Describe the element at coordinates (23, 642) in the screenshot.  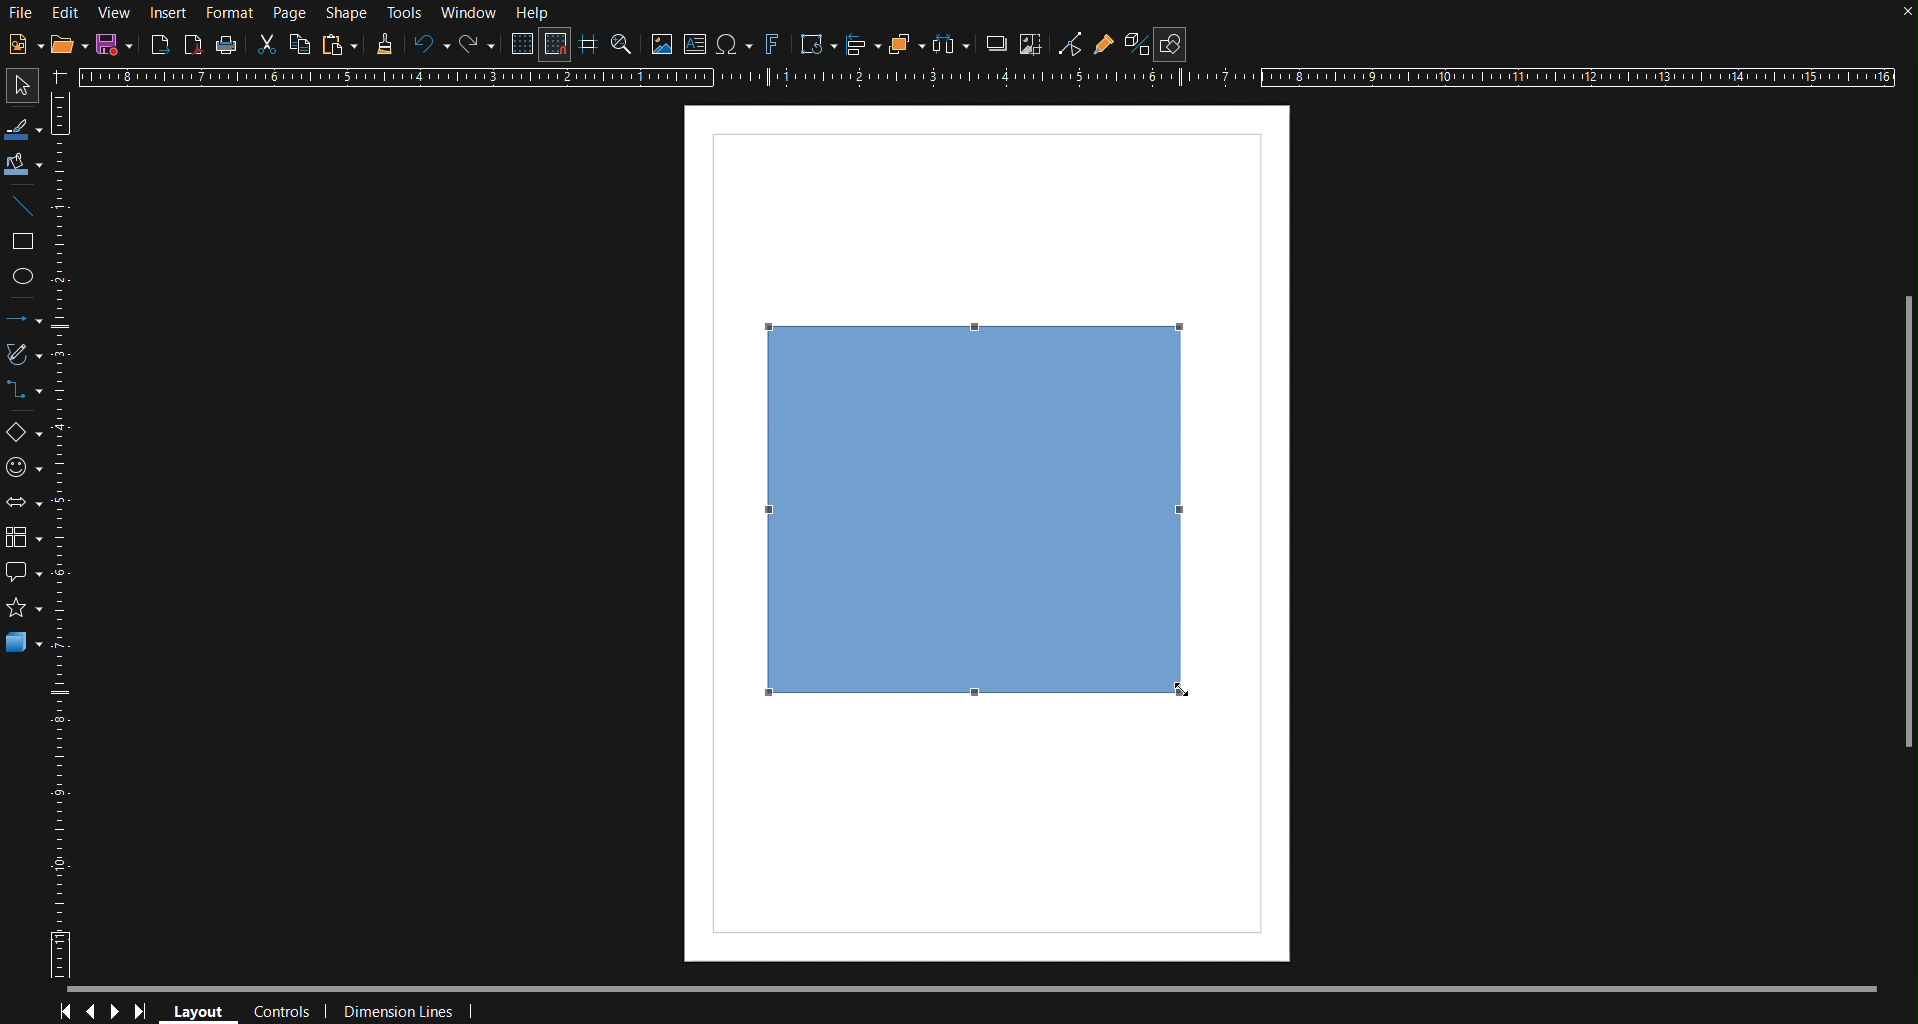
I see `3D Objects` at that location.